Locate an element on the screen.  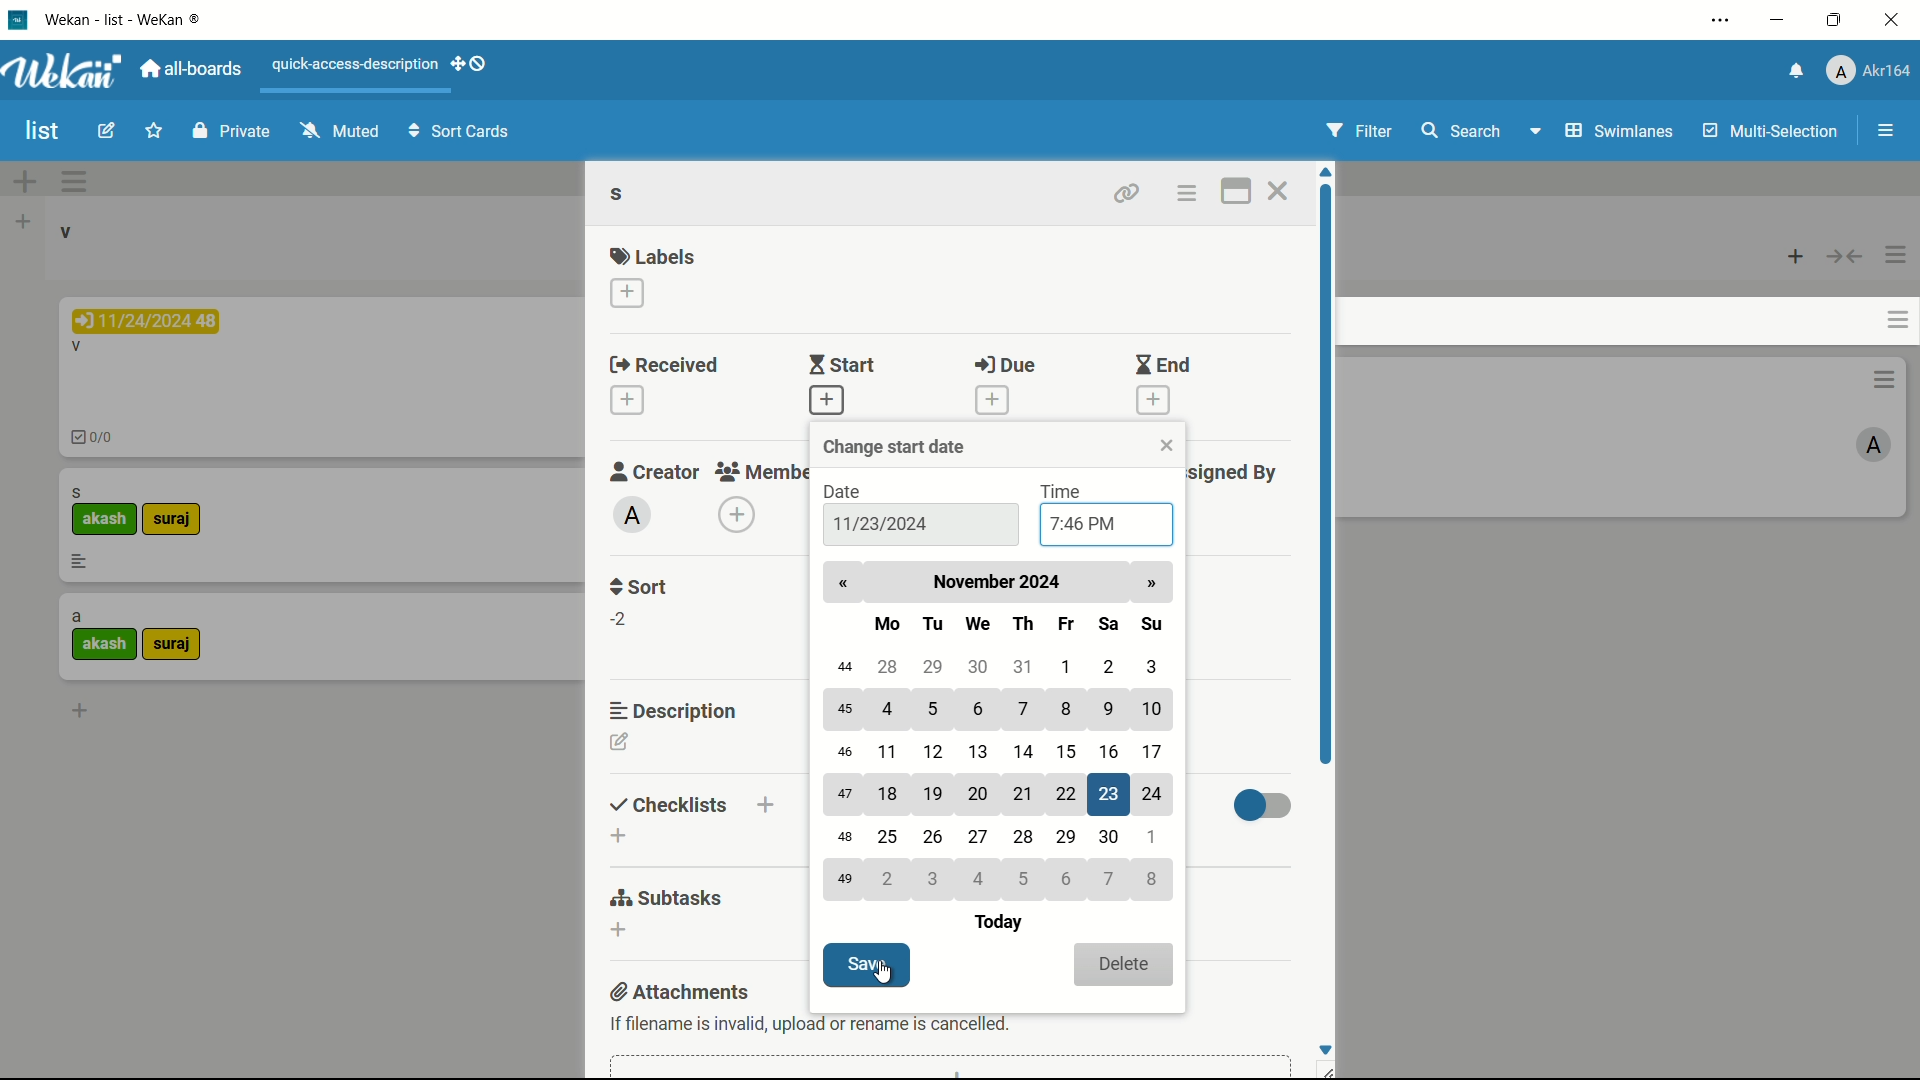
app name is located at coordinates (130, 19).